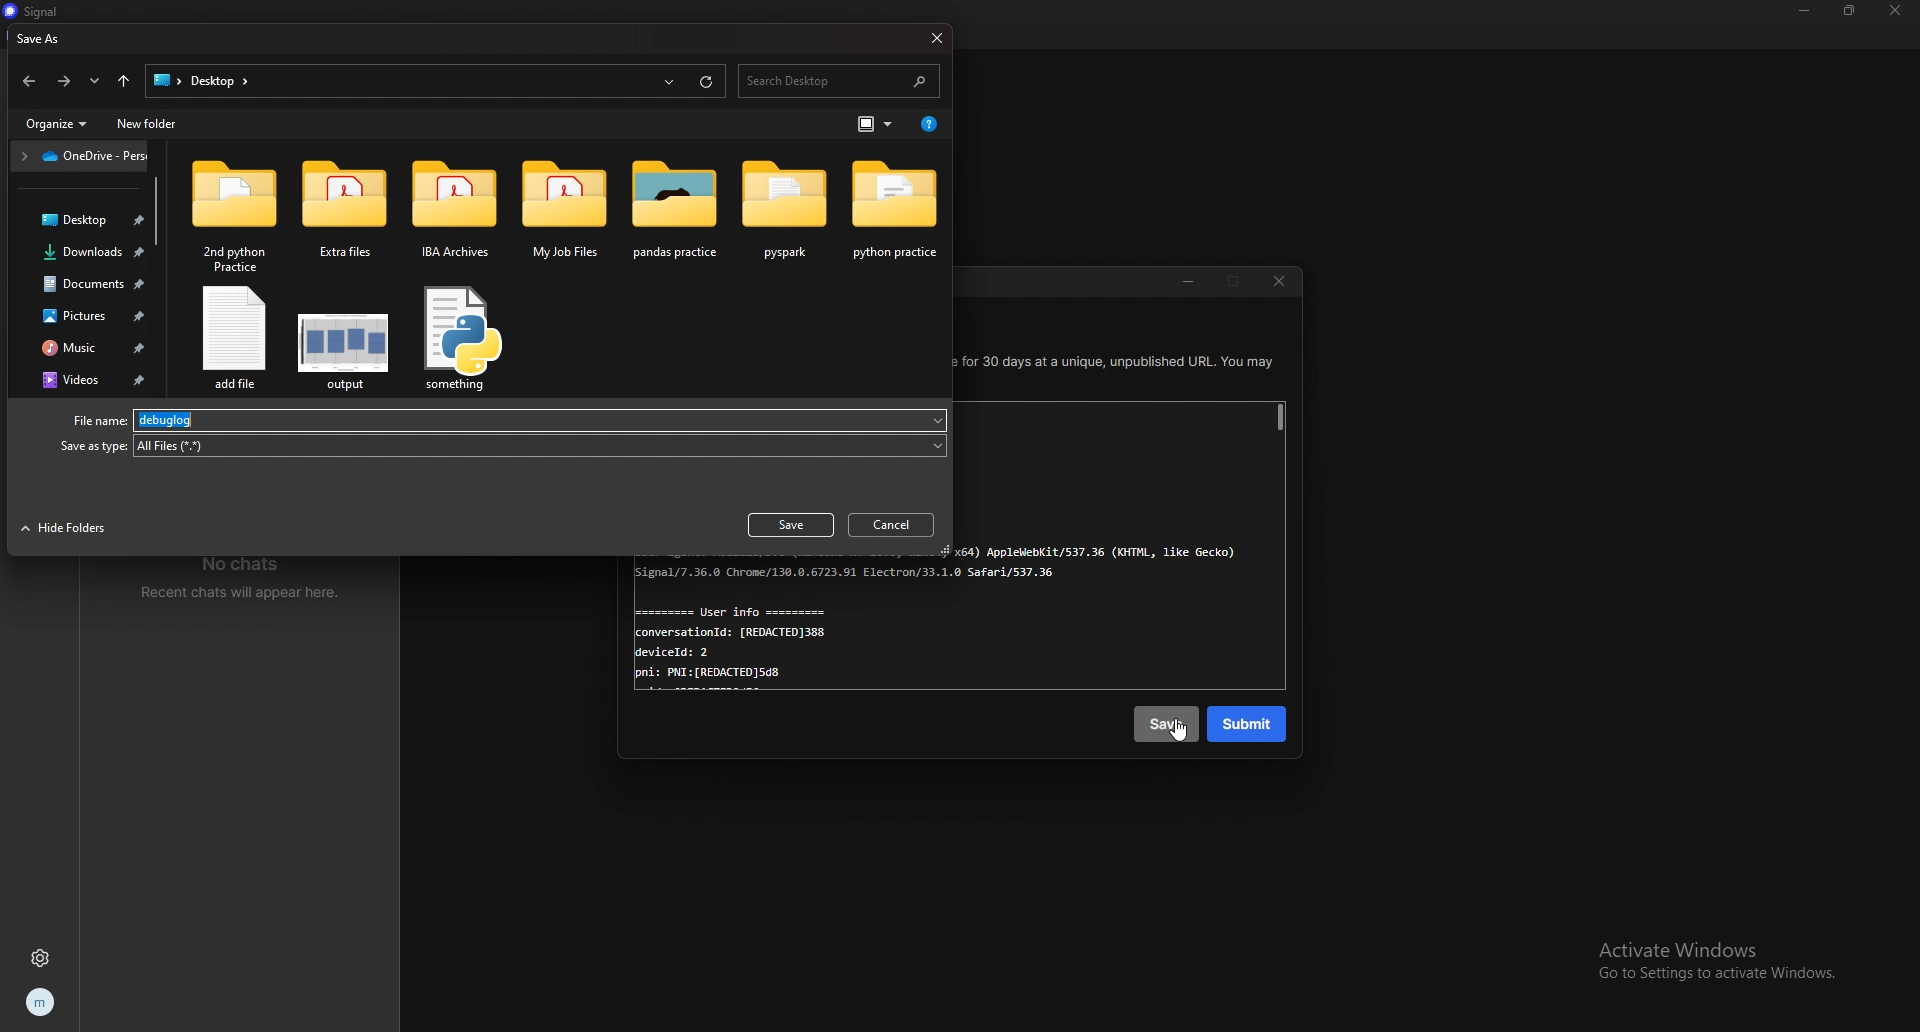  I want to click on close, so click(935, 38).